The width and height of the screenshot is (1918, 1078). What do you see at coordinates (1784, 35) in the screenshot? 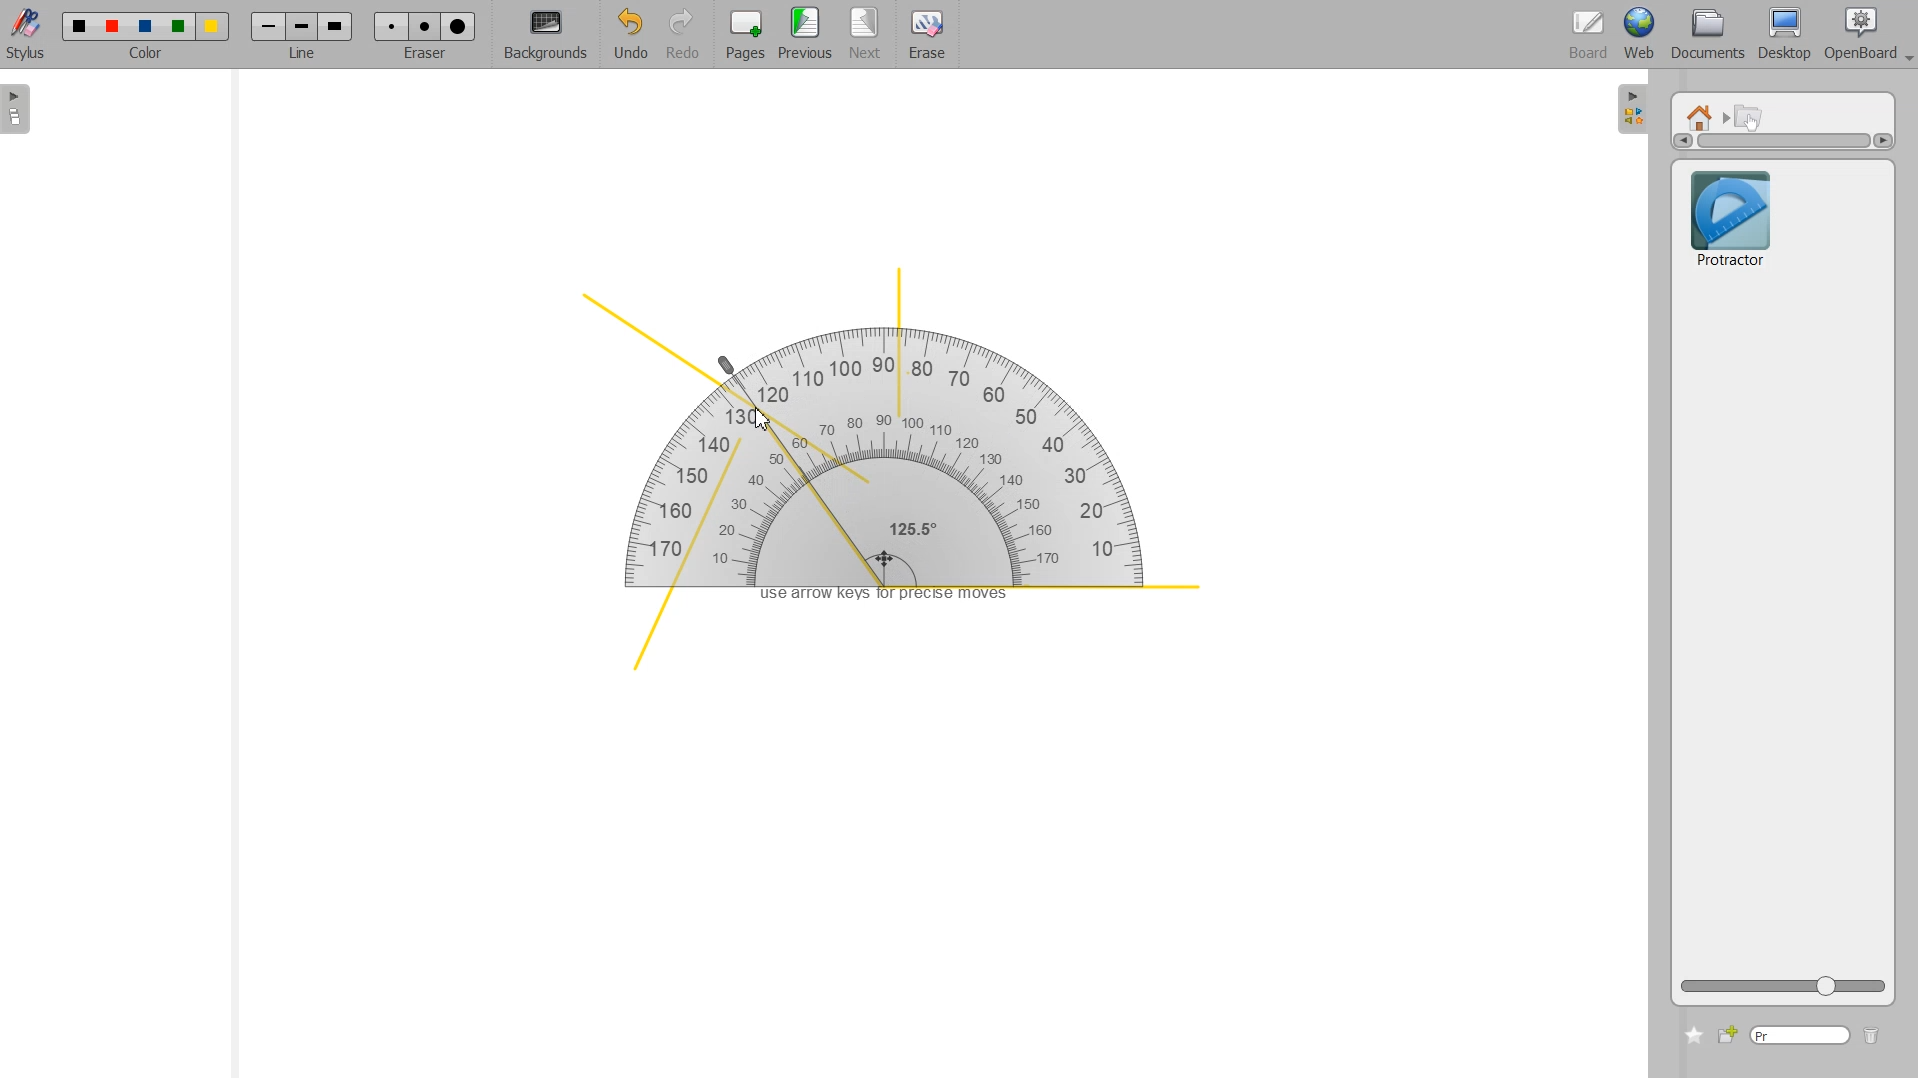
I see `Desktop` at bounding box center [1784, 35].